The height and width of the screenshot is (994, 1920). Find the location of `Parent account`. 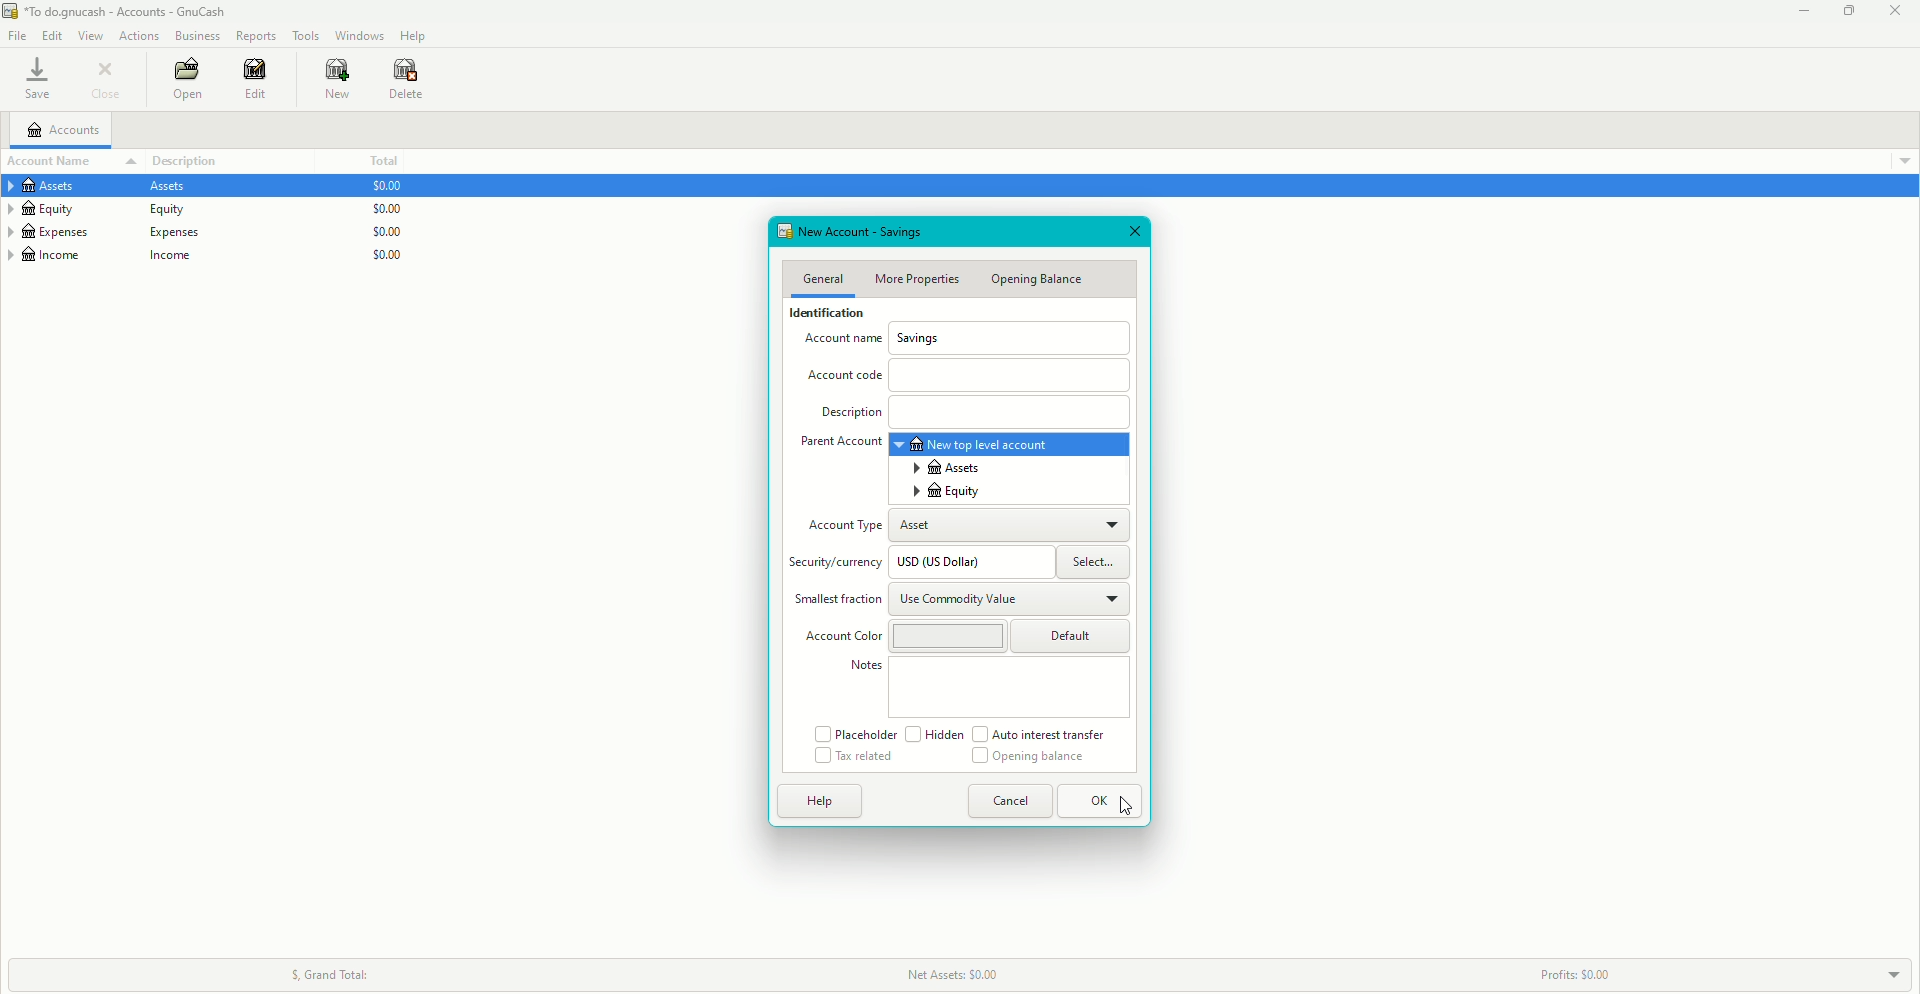

Parent account is located at coordinates (840, 443).